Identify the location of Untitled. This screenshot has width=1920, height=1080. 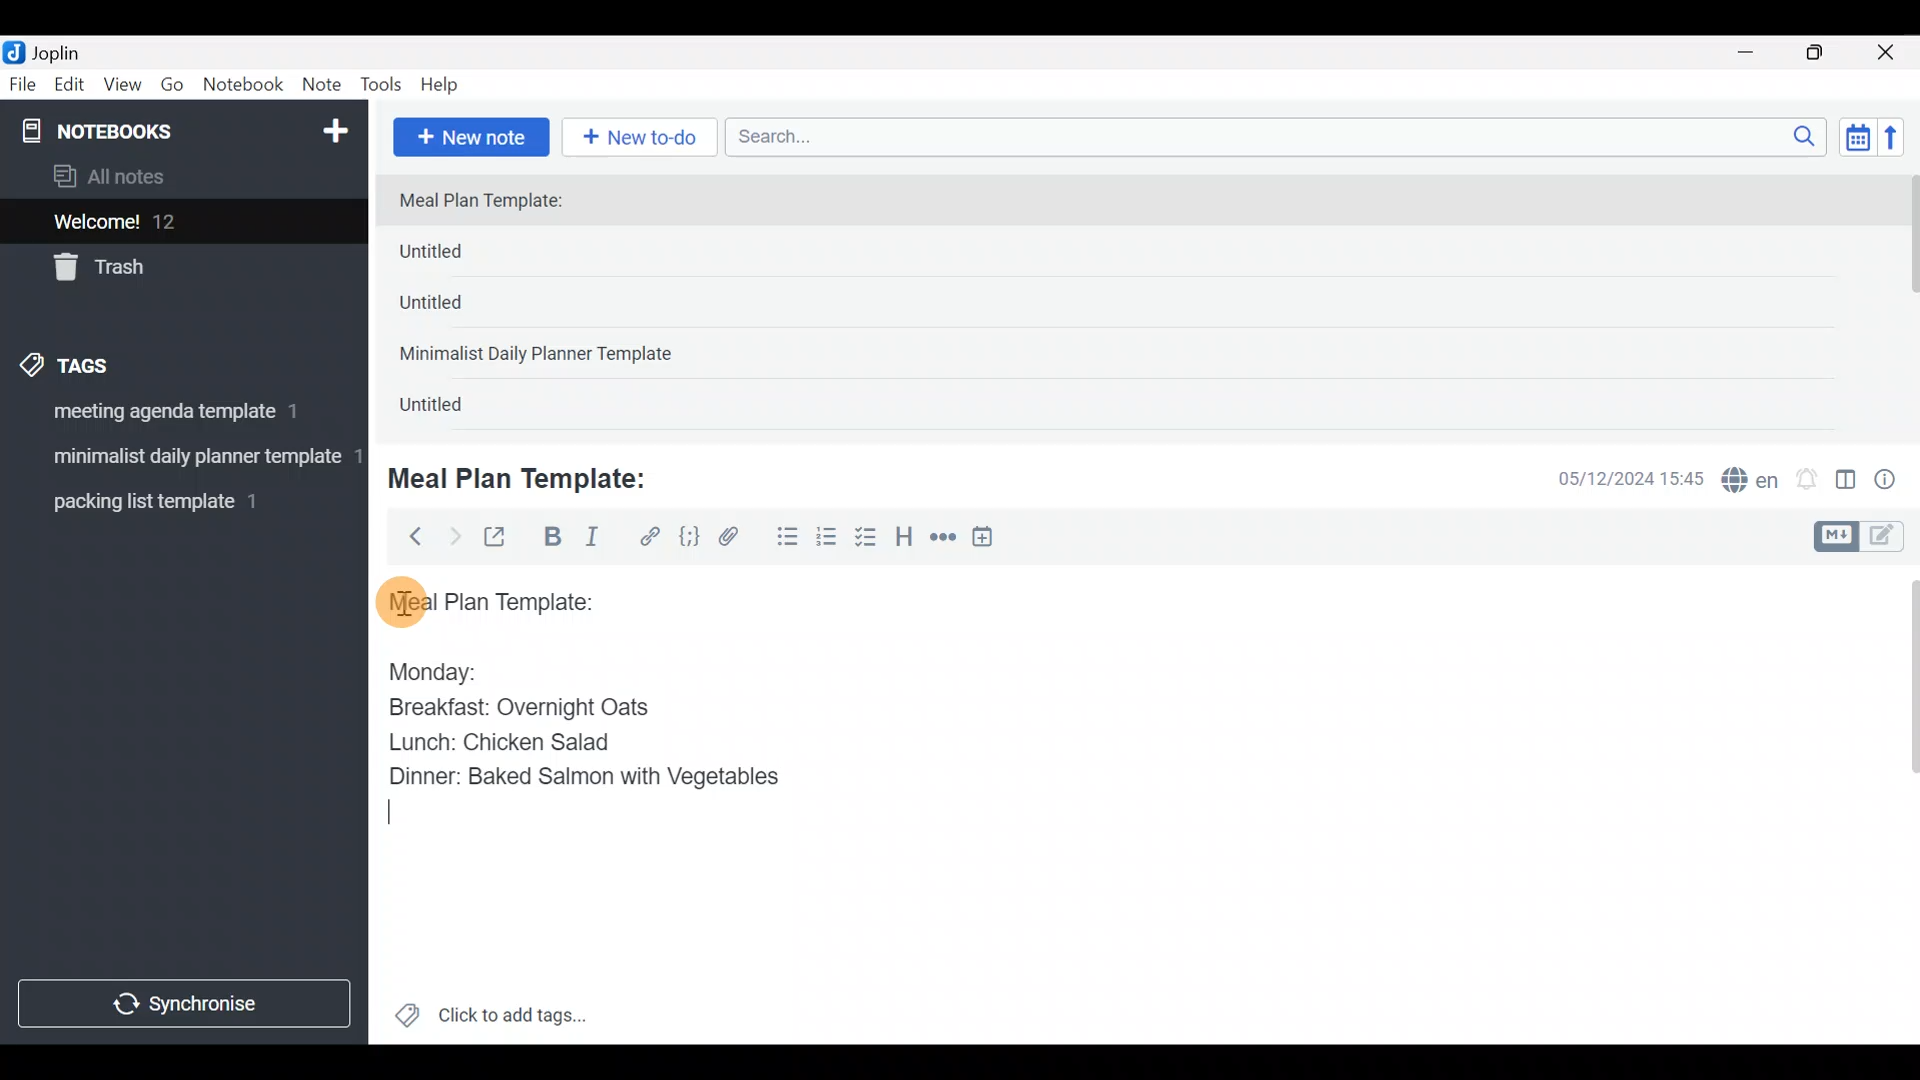
(458, 309).